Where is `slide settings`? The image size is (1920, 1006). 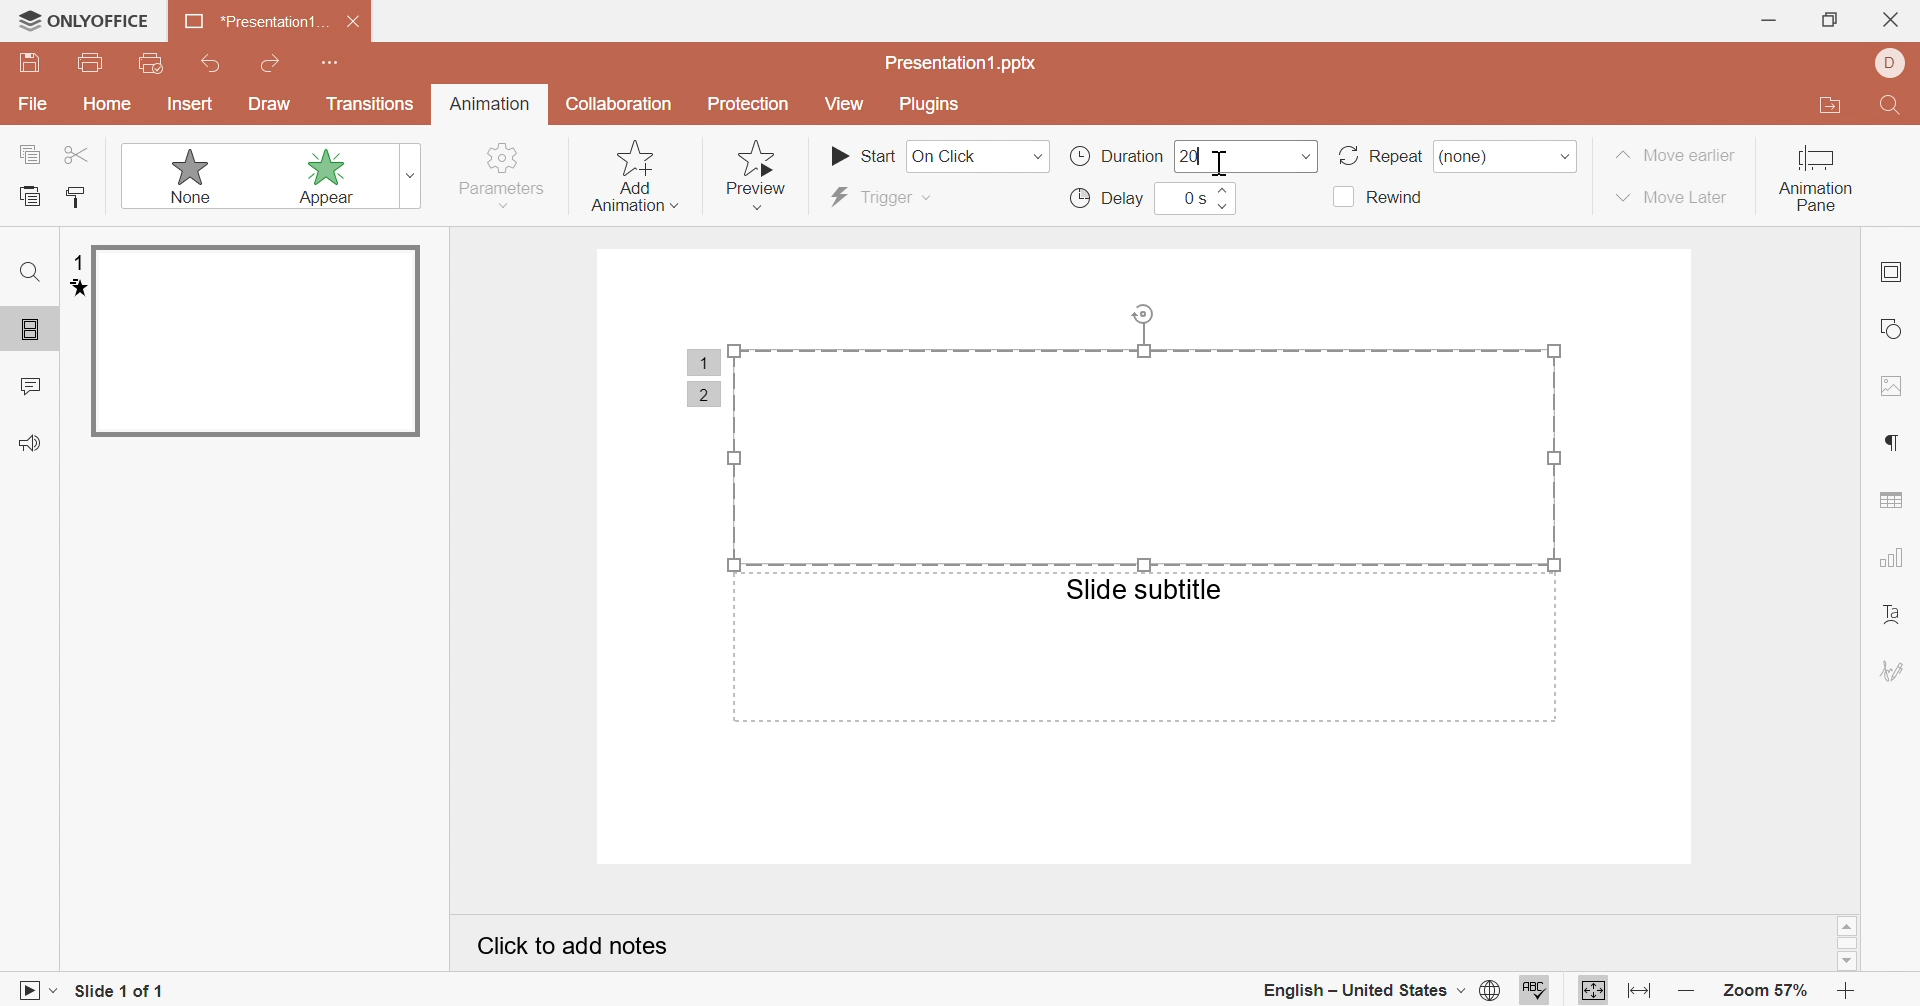
slide settings is located at coordinates (1890, 271).